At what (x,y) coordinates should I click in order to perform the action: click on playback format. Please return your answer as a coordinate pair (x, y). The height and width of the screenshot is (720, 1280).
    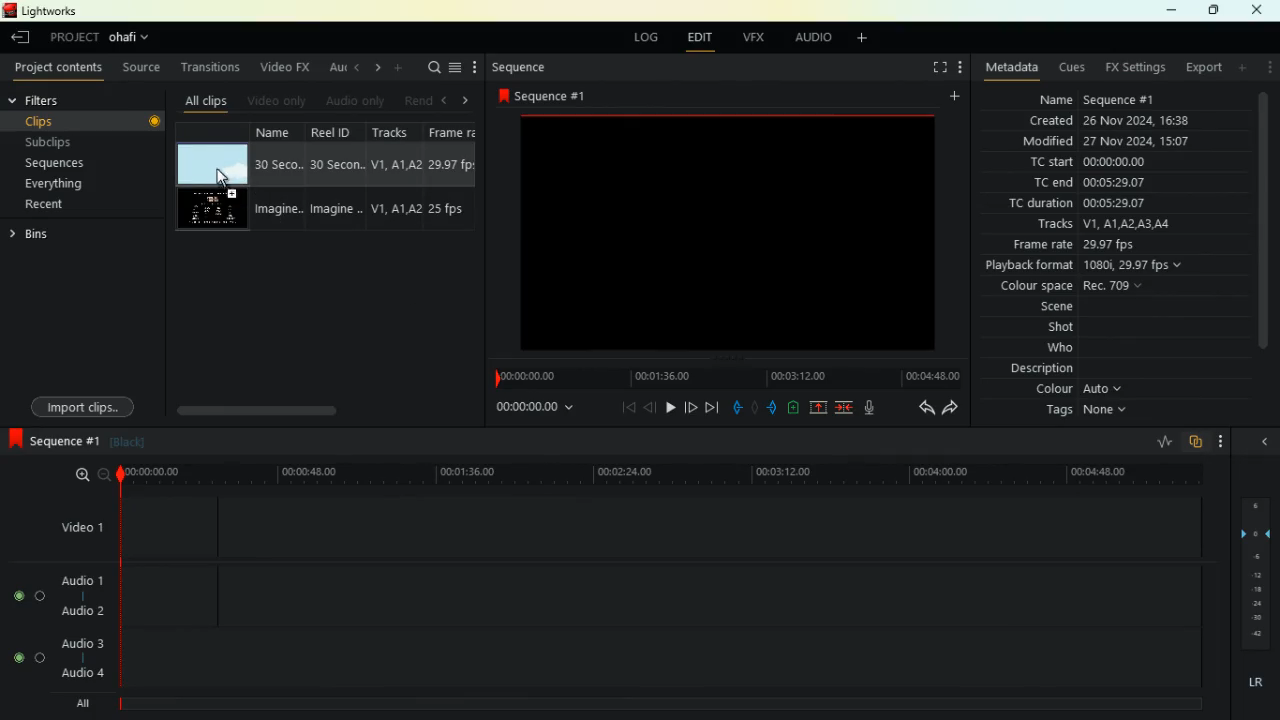
    Looking at the image, I should click on (1029, 266).